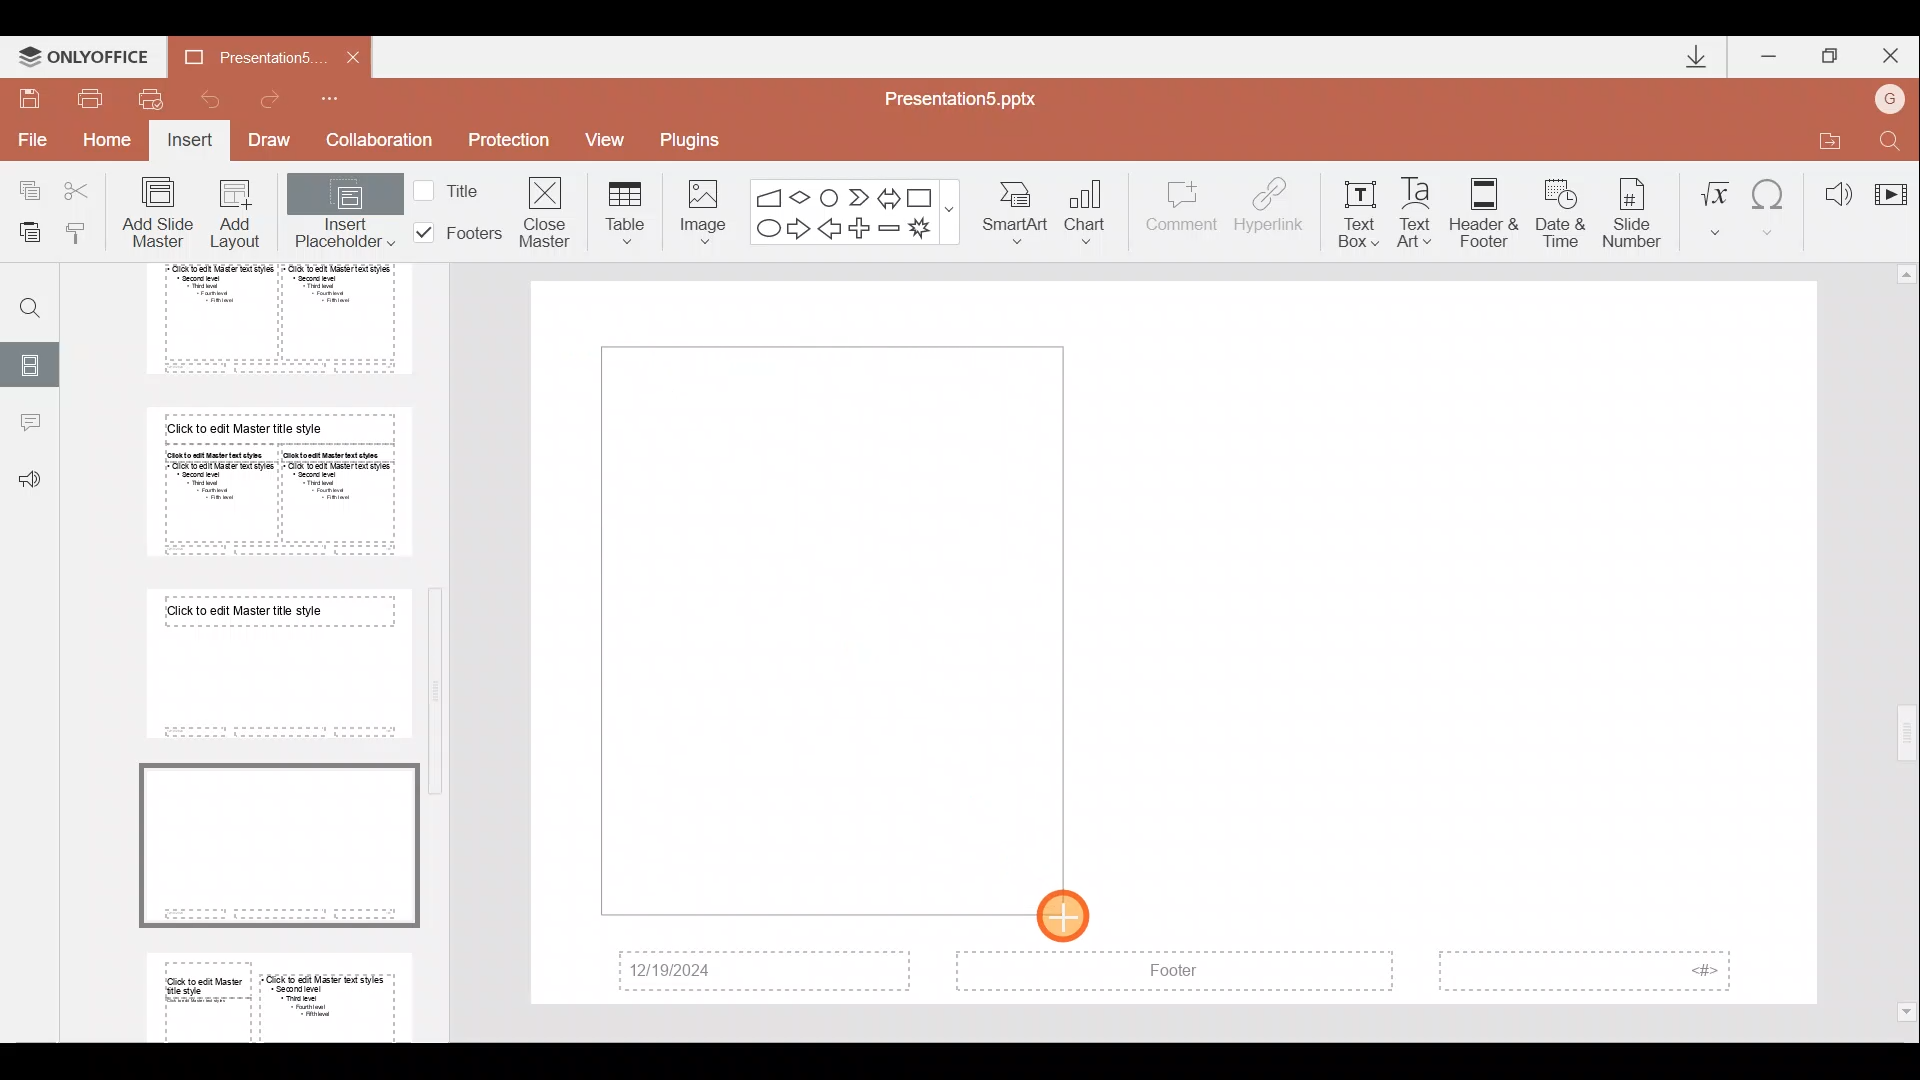 The image size is (1920, 1080). I want to click on Downloads, so click(1688, 56).